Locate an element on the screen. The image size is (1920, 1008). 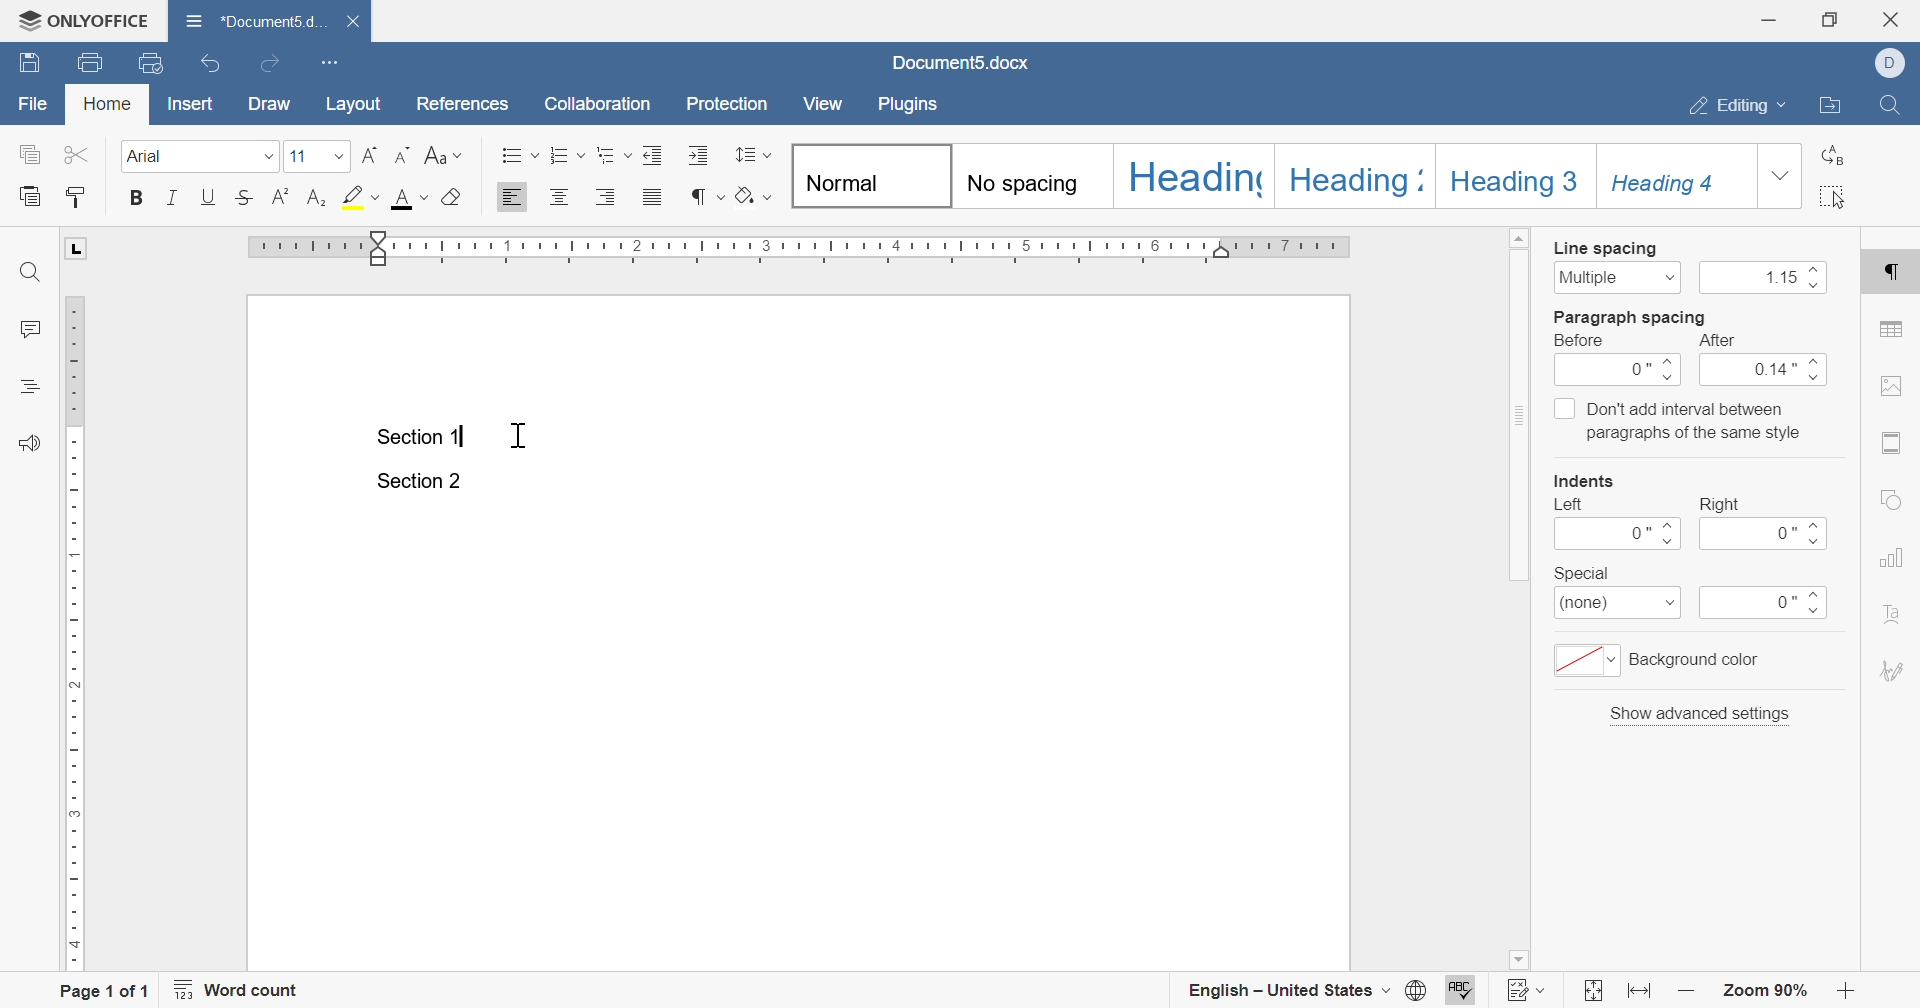
before is located at coordinates (1583, 341).